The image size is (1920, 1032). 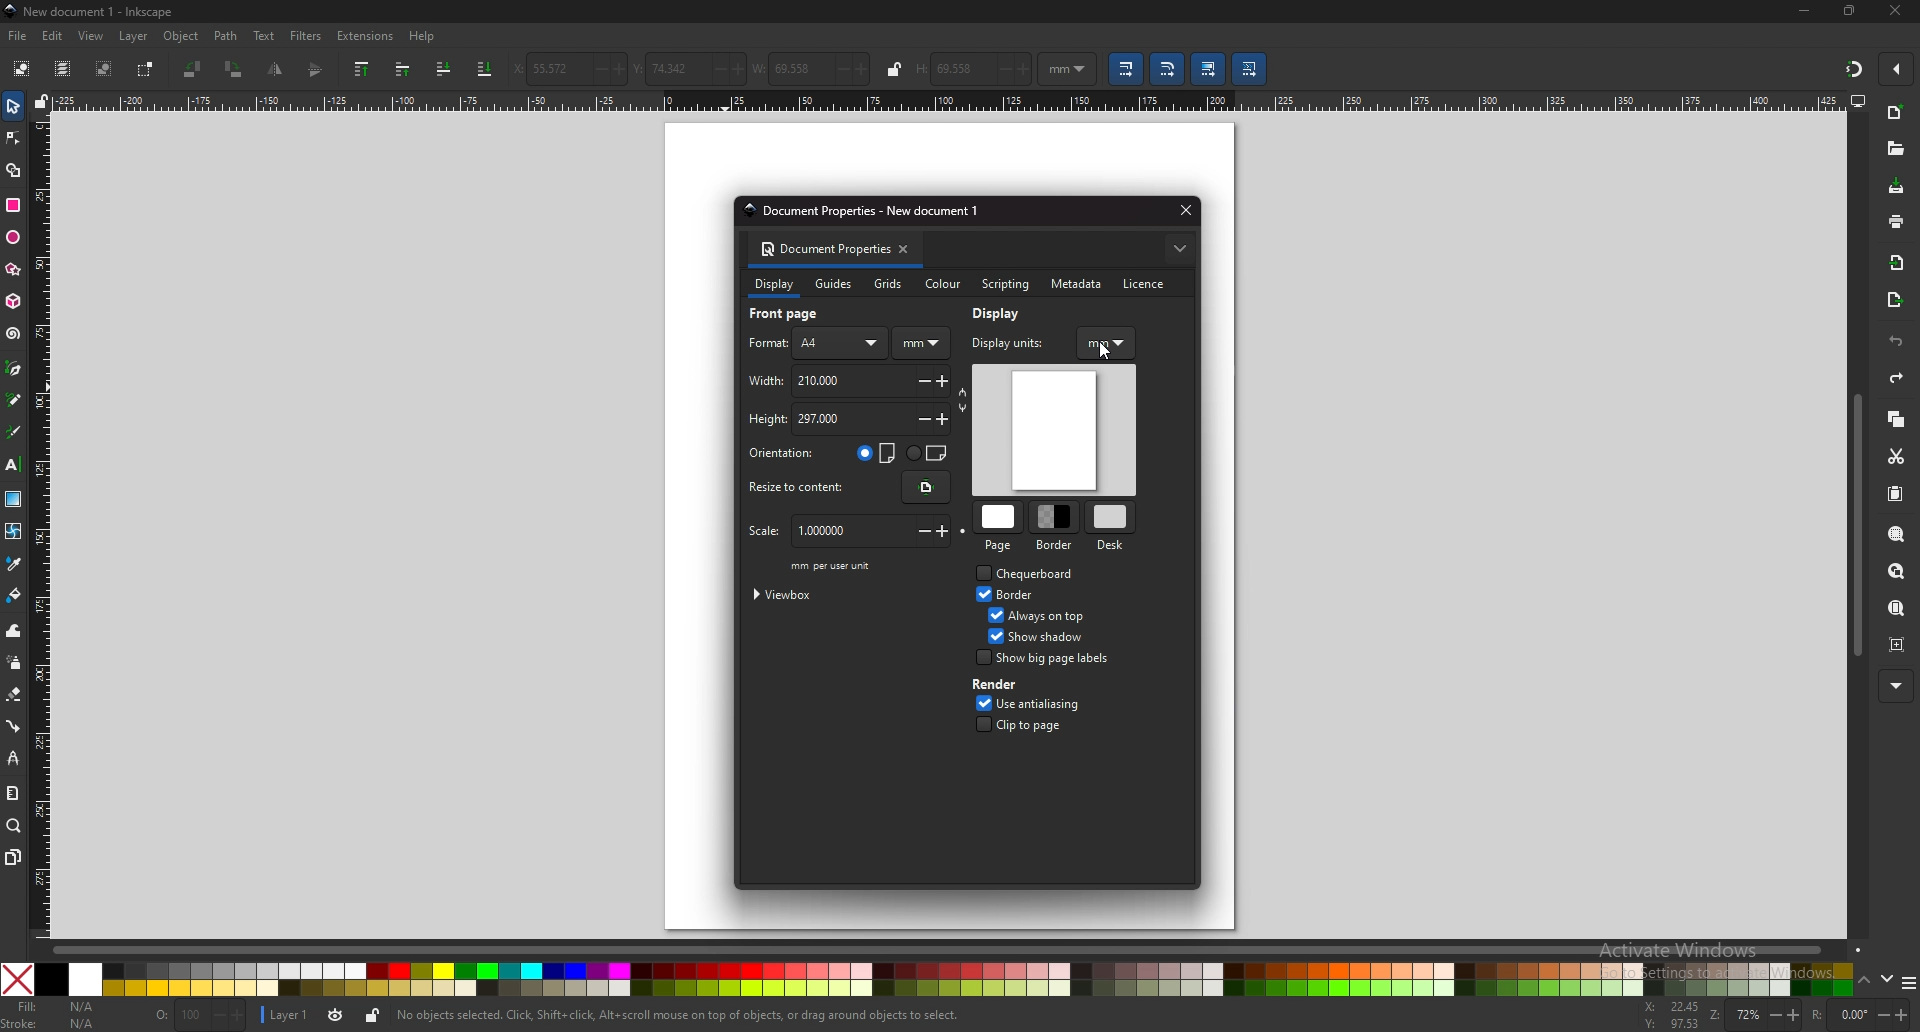 I want to click on Checkbox, so click(x=981, y=658).